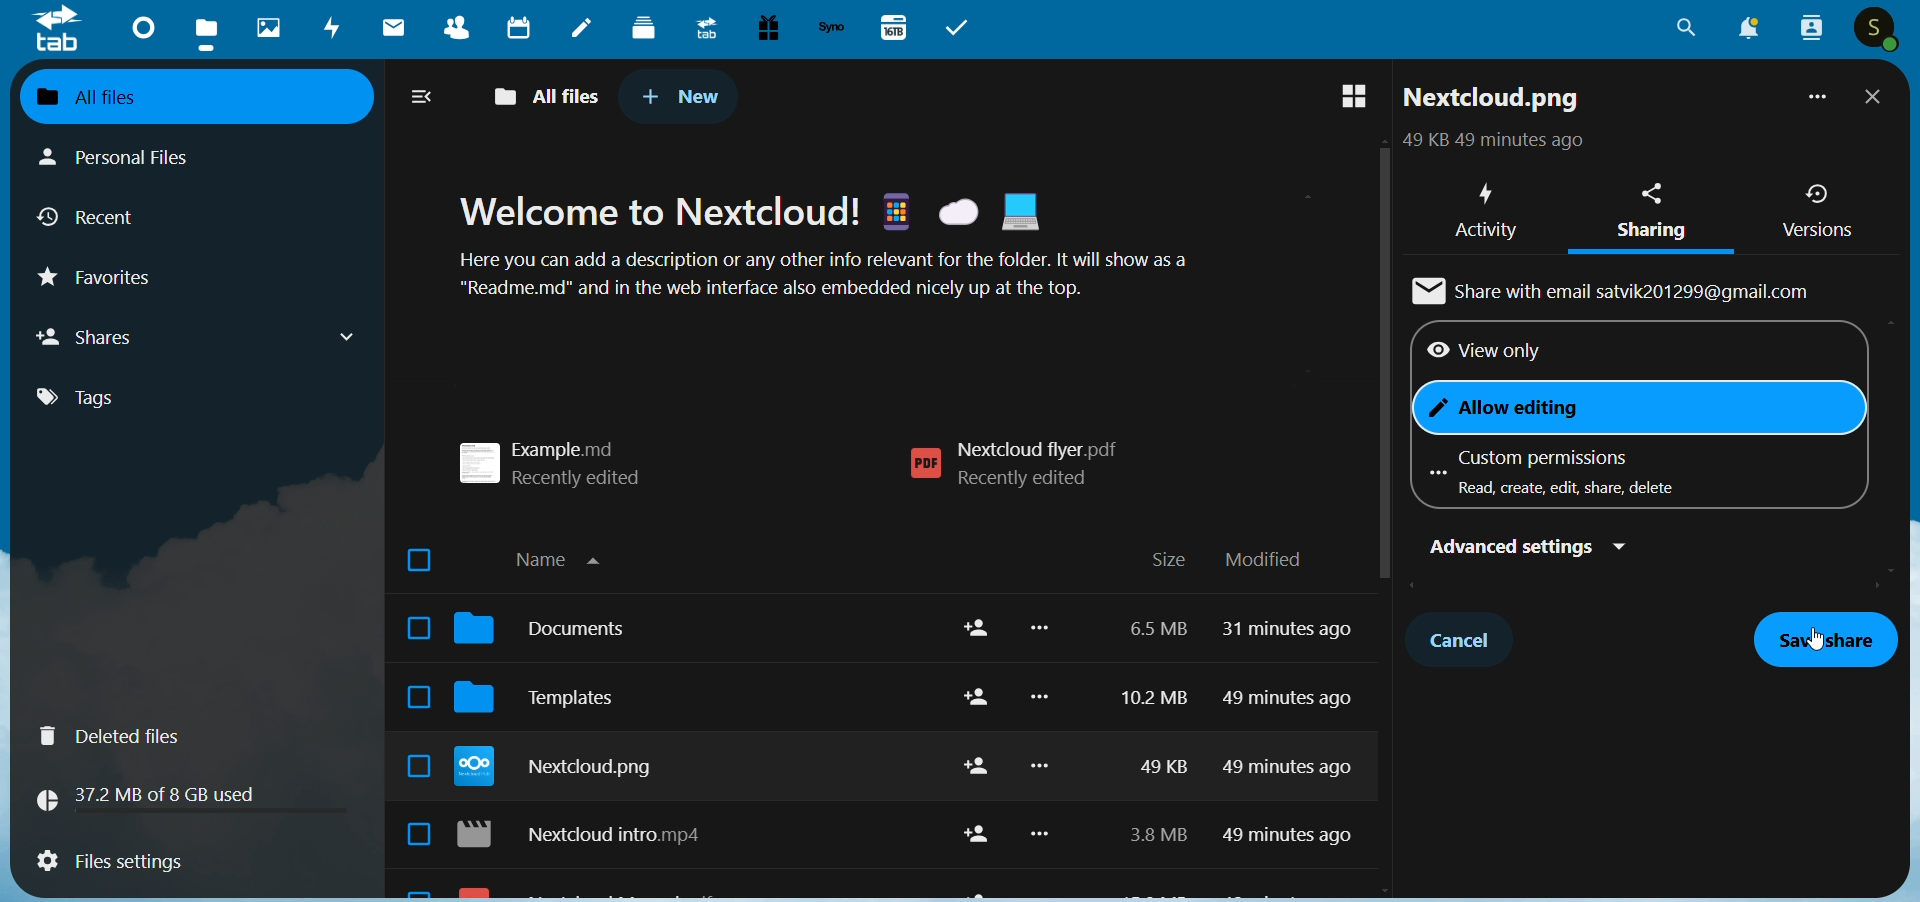 The image size is (1920, 902). Describe the element at coordinates (1264, 560) in the screenshot. I see `modified` at that location.